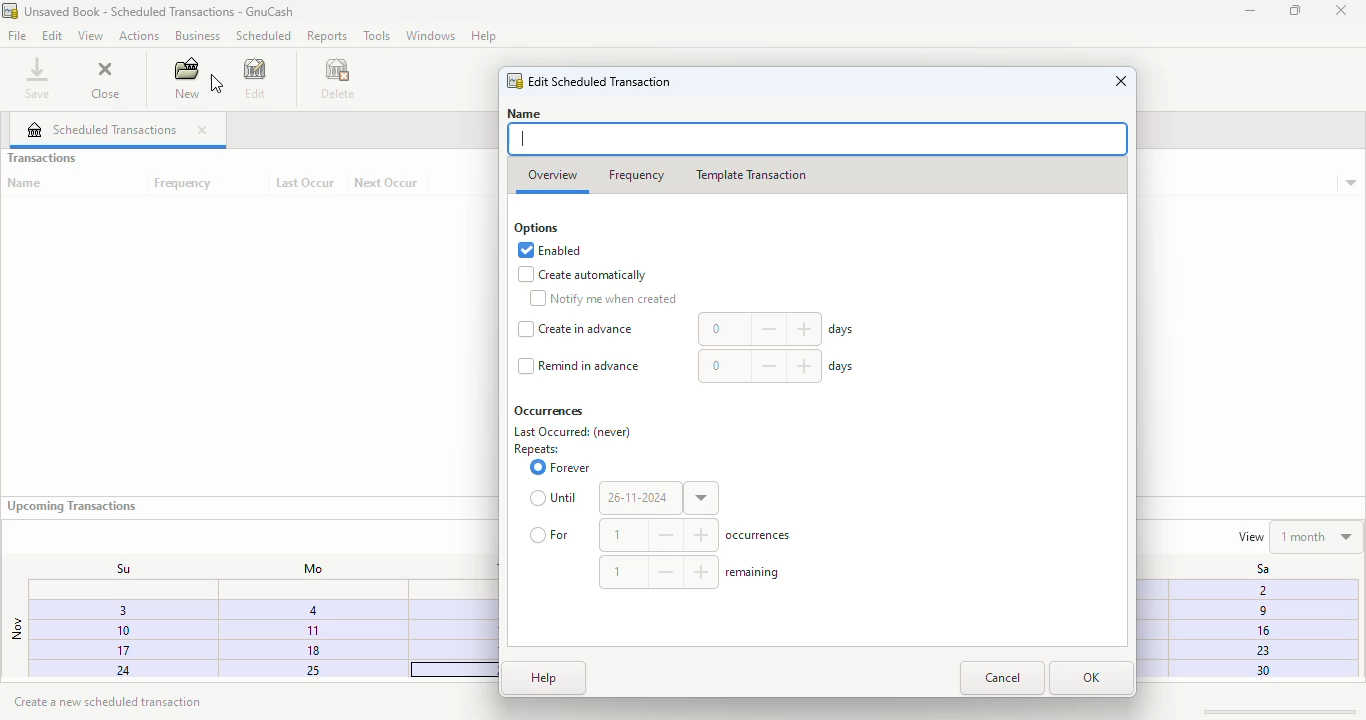  I want to click on 1, so click(311, 629).